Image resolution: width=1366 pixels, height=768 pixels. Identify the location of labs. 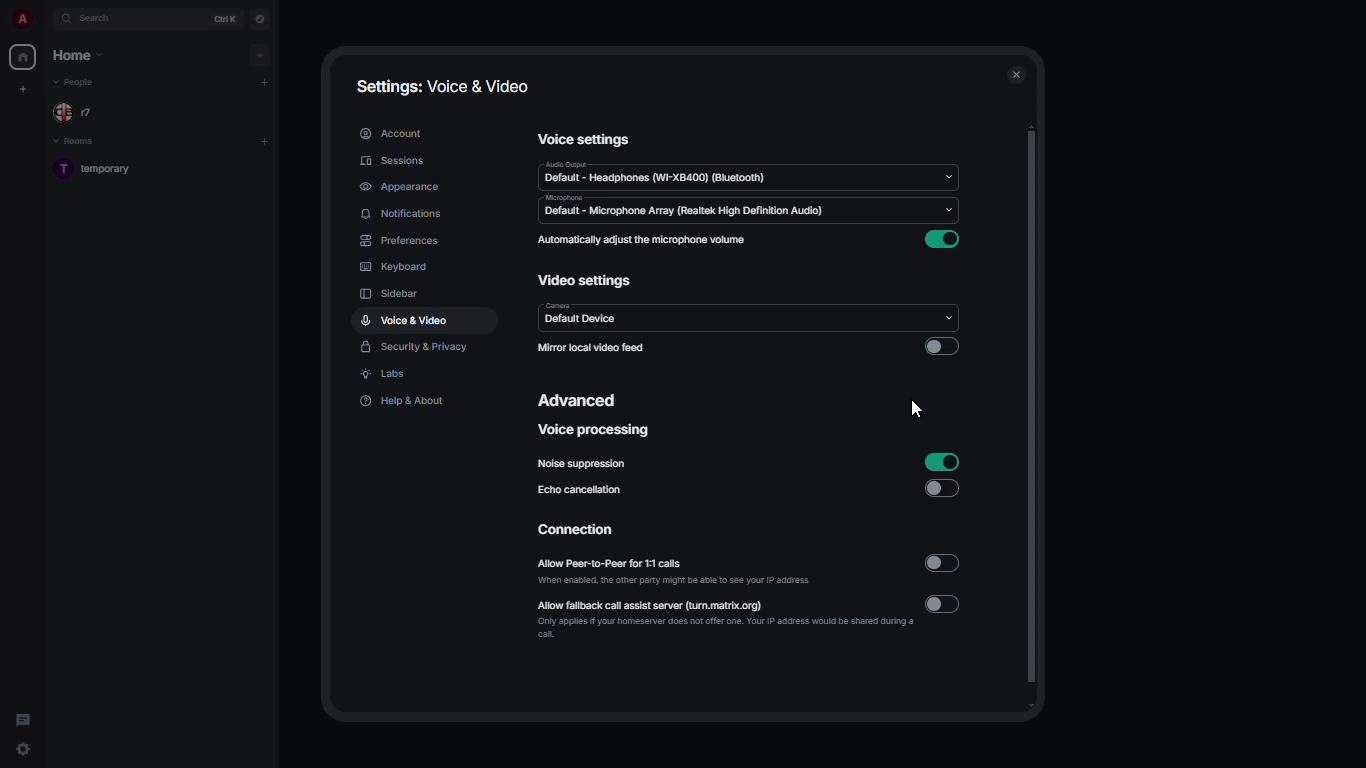
(386, 375).